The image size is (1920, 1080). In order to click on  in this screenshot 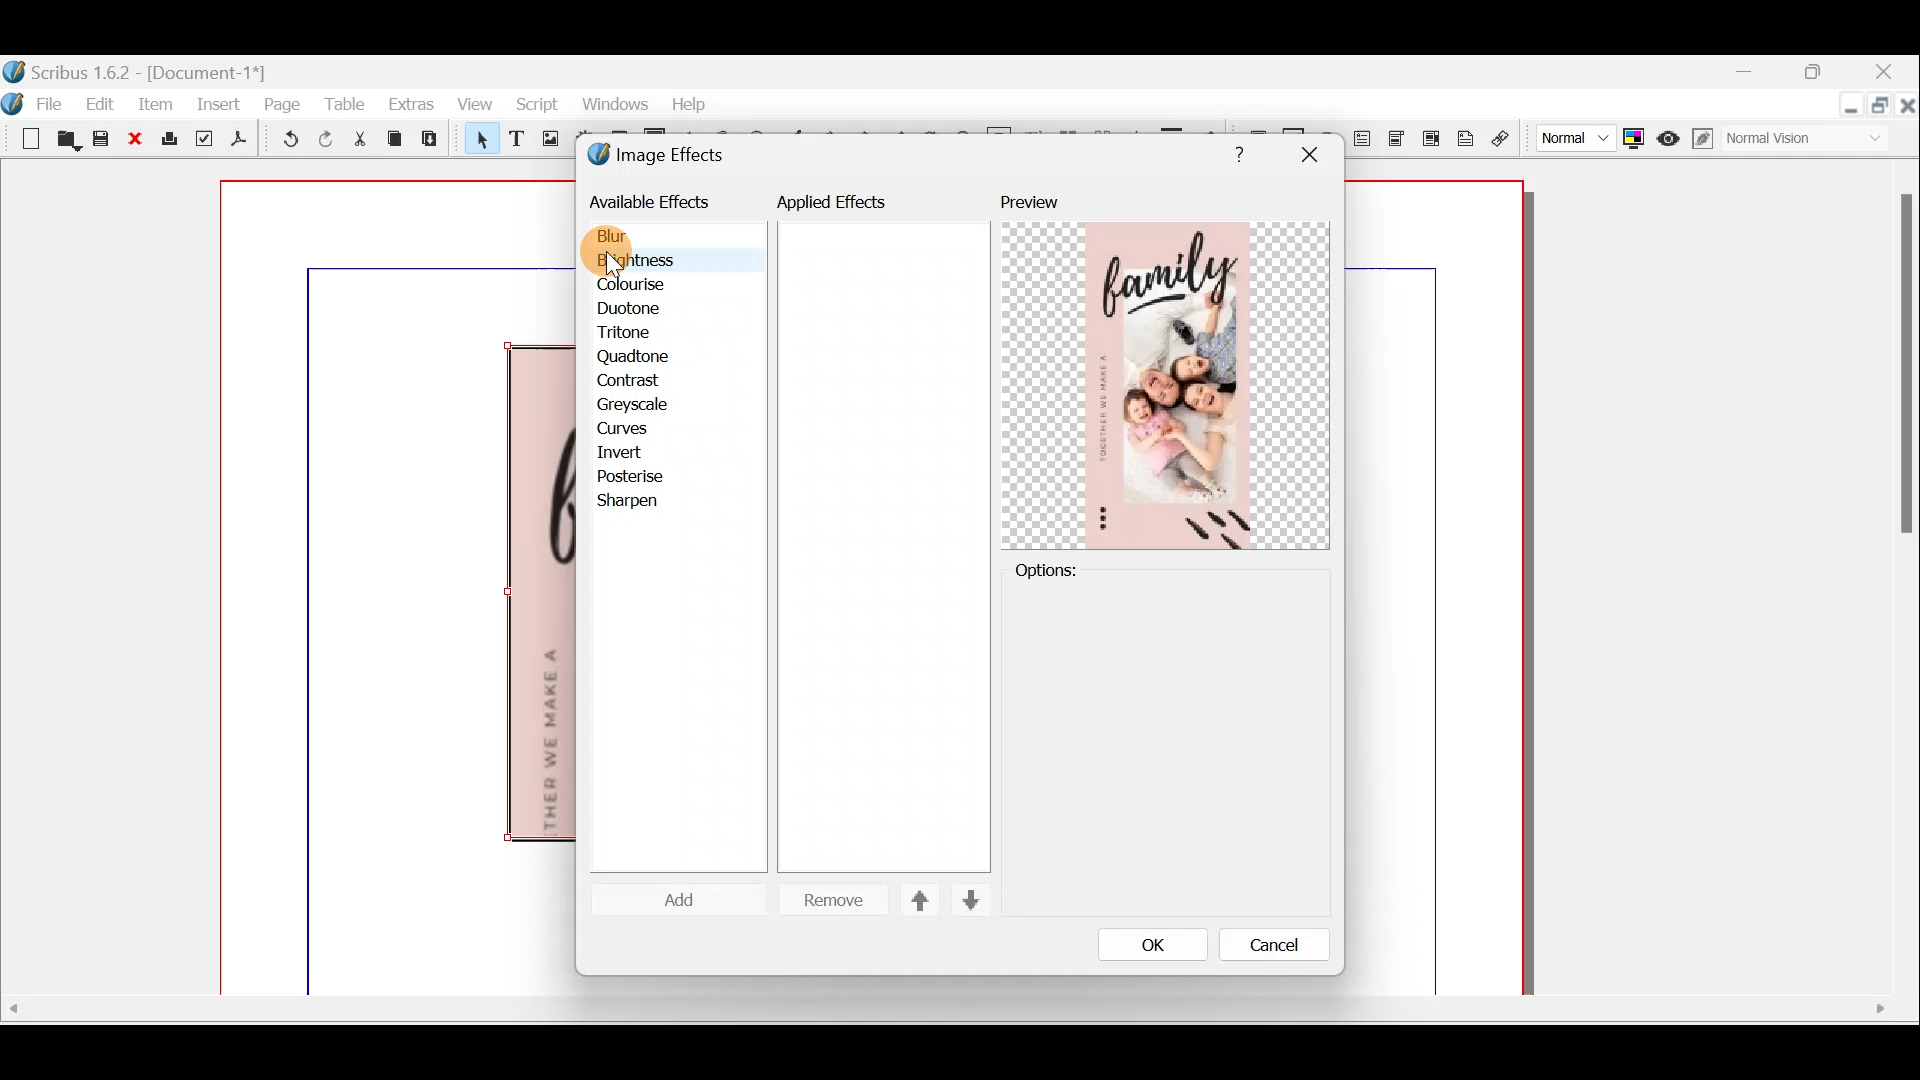, I will do `click(1902, 373)`.